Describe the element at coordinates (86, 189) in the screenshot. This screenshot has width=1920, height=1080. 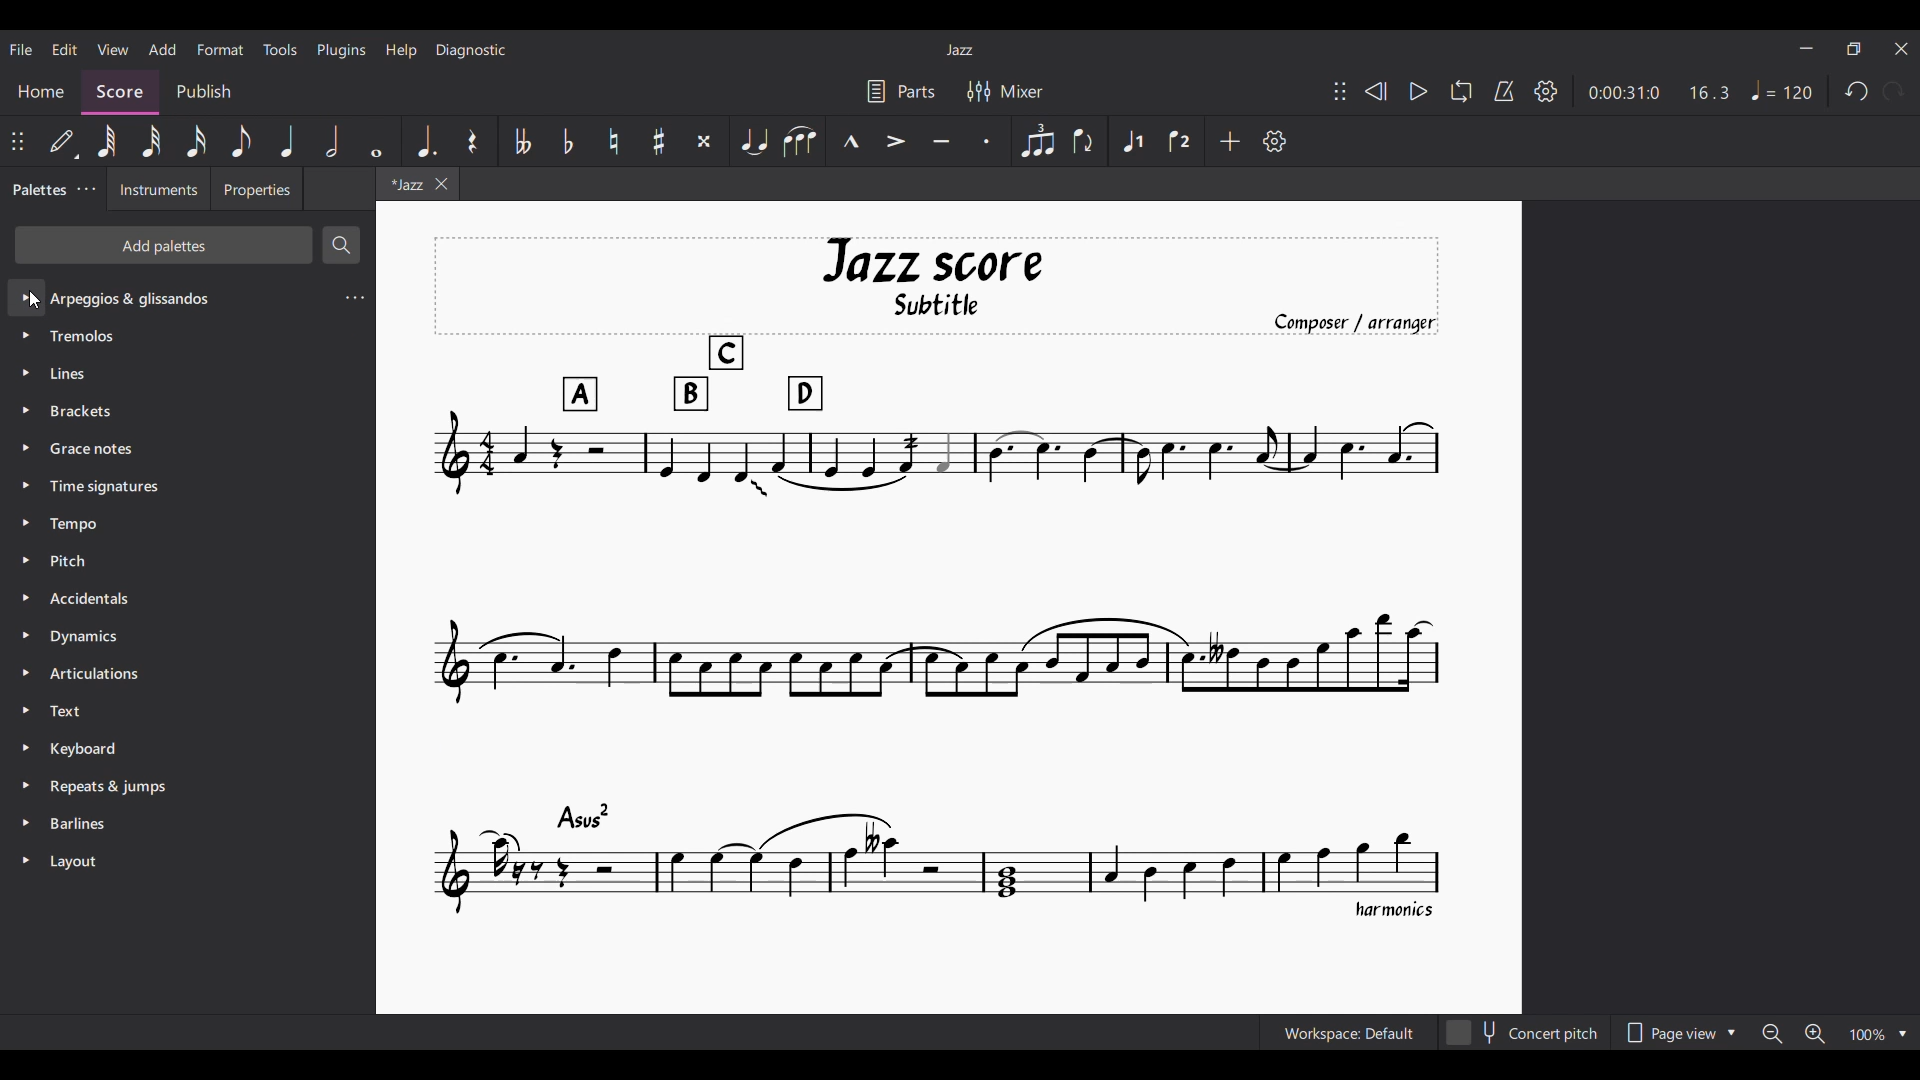
I see `Palette settings` at that location.